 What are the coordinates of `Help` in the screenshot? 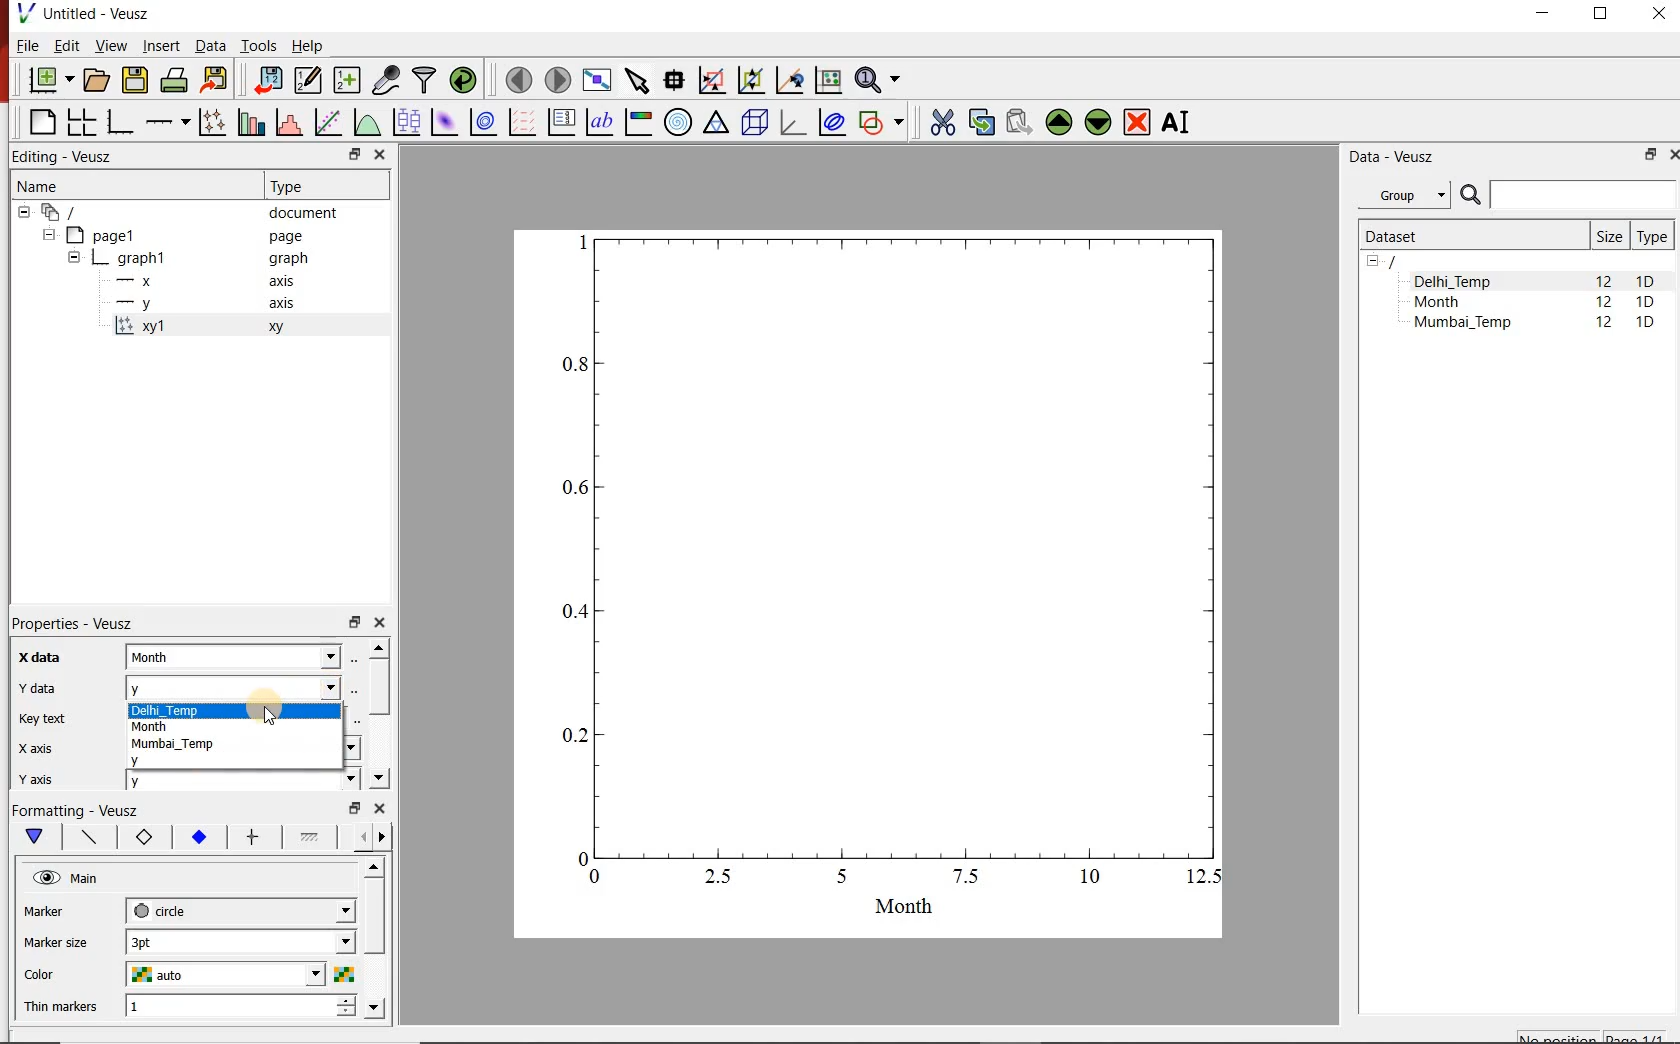 It's located at (308, 45).